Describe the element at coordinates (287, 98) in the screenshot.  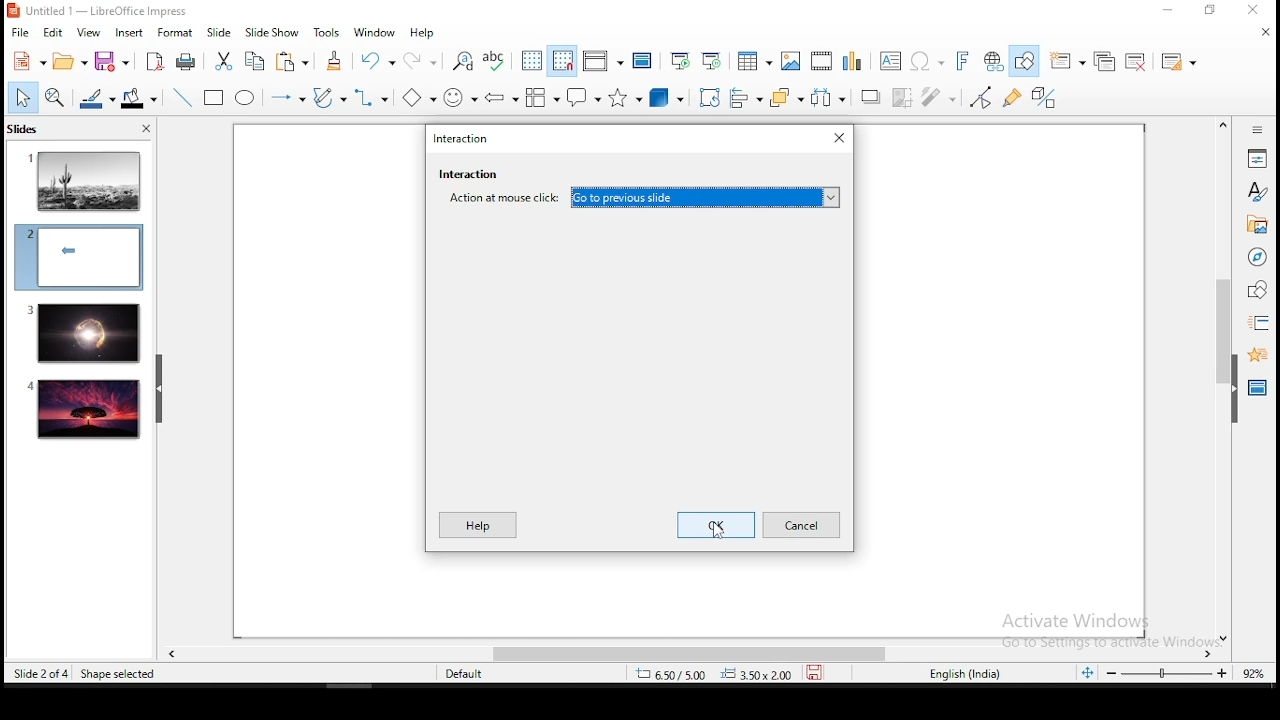
I see `lines and arrows` at that location.